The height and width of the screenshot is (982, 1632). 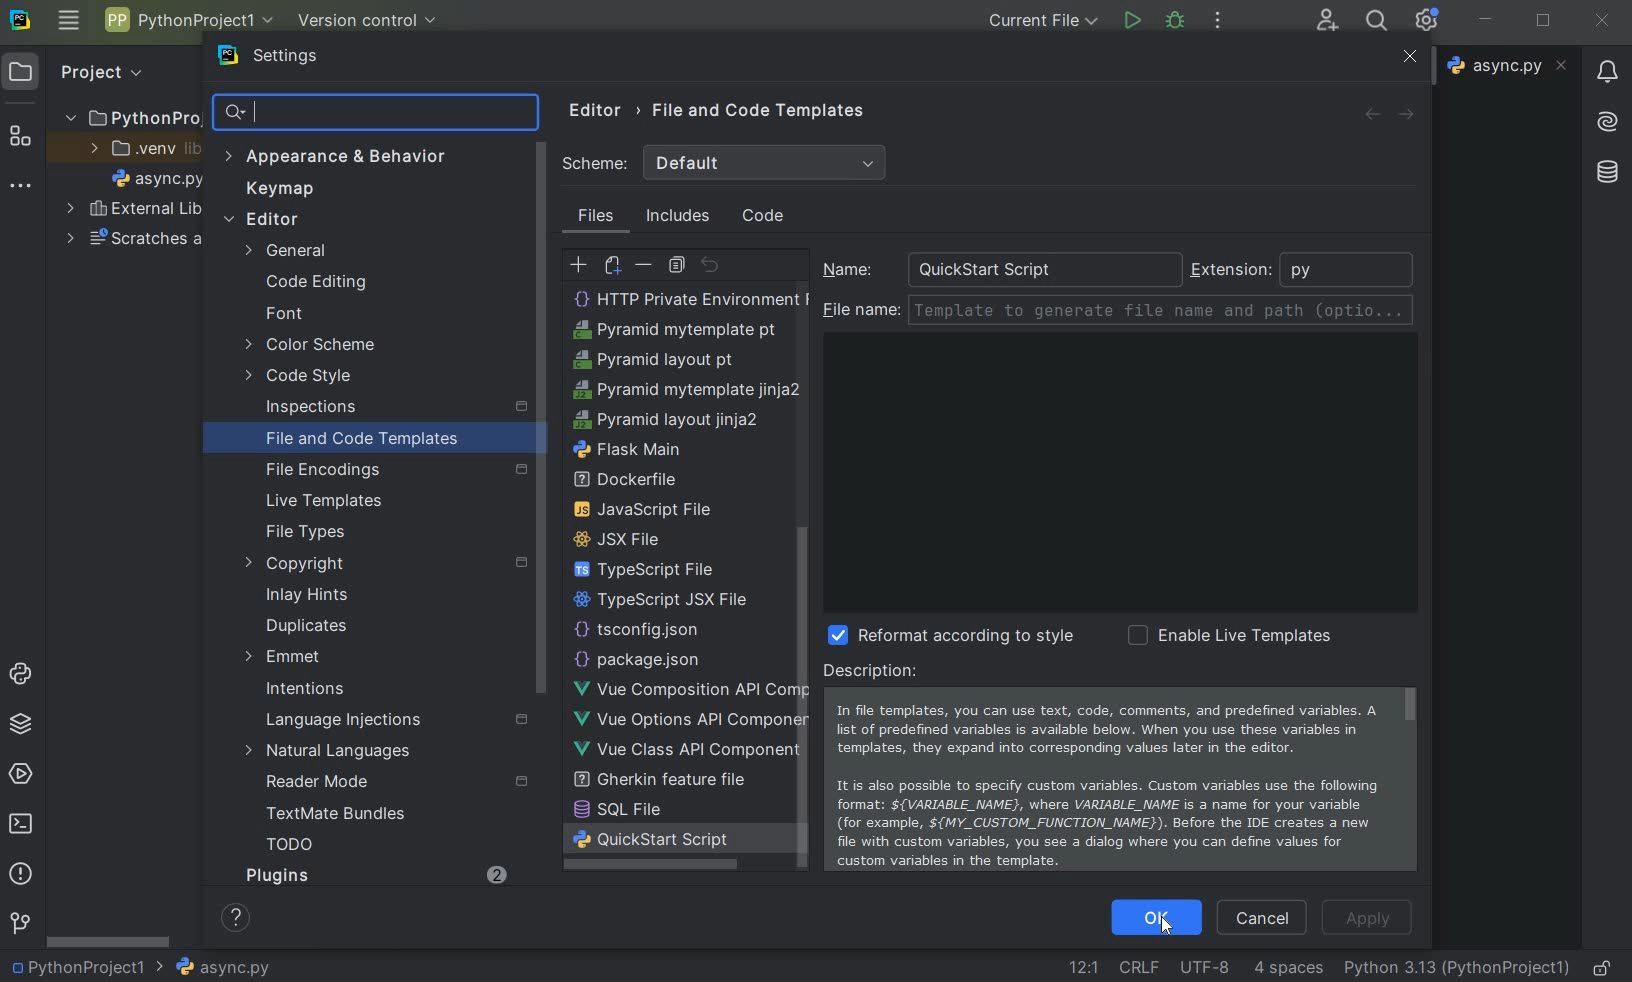 I want to click on file and code templates, so click(x=759, y=113).